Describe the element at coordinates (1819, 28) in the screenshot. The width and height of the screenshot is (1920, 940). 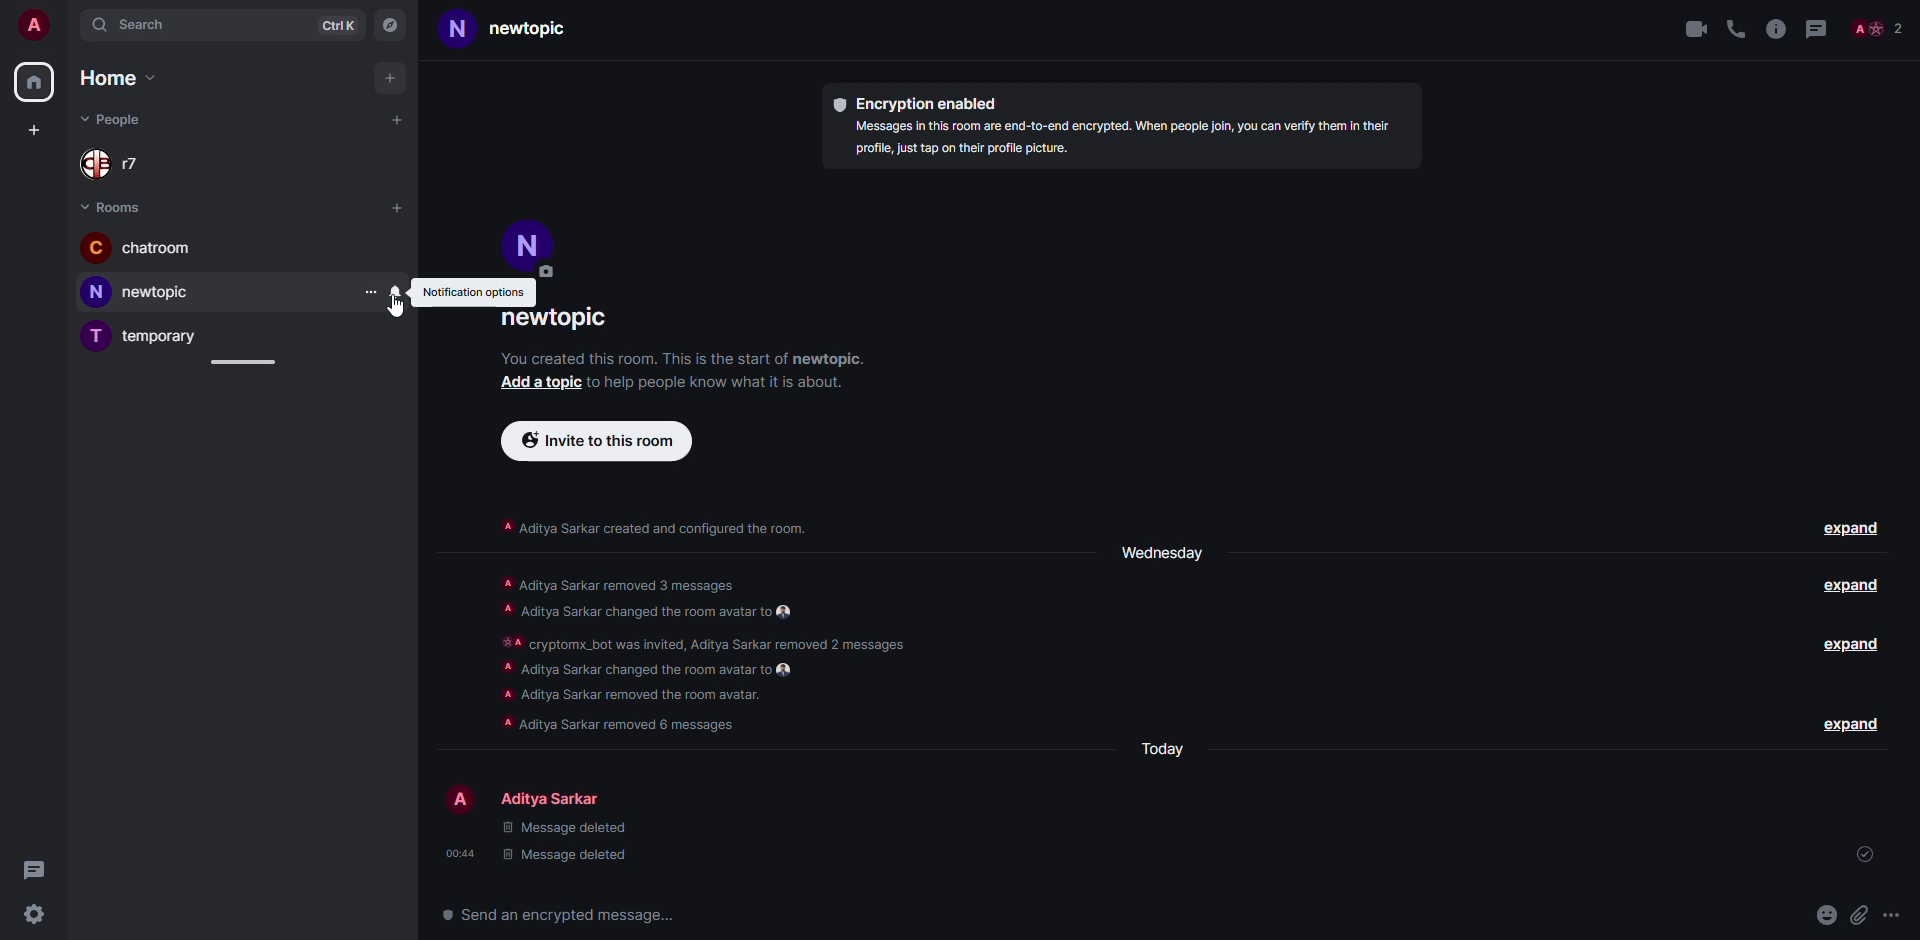
I see `threads` at that location.